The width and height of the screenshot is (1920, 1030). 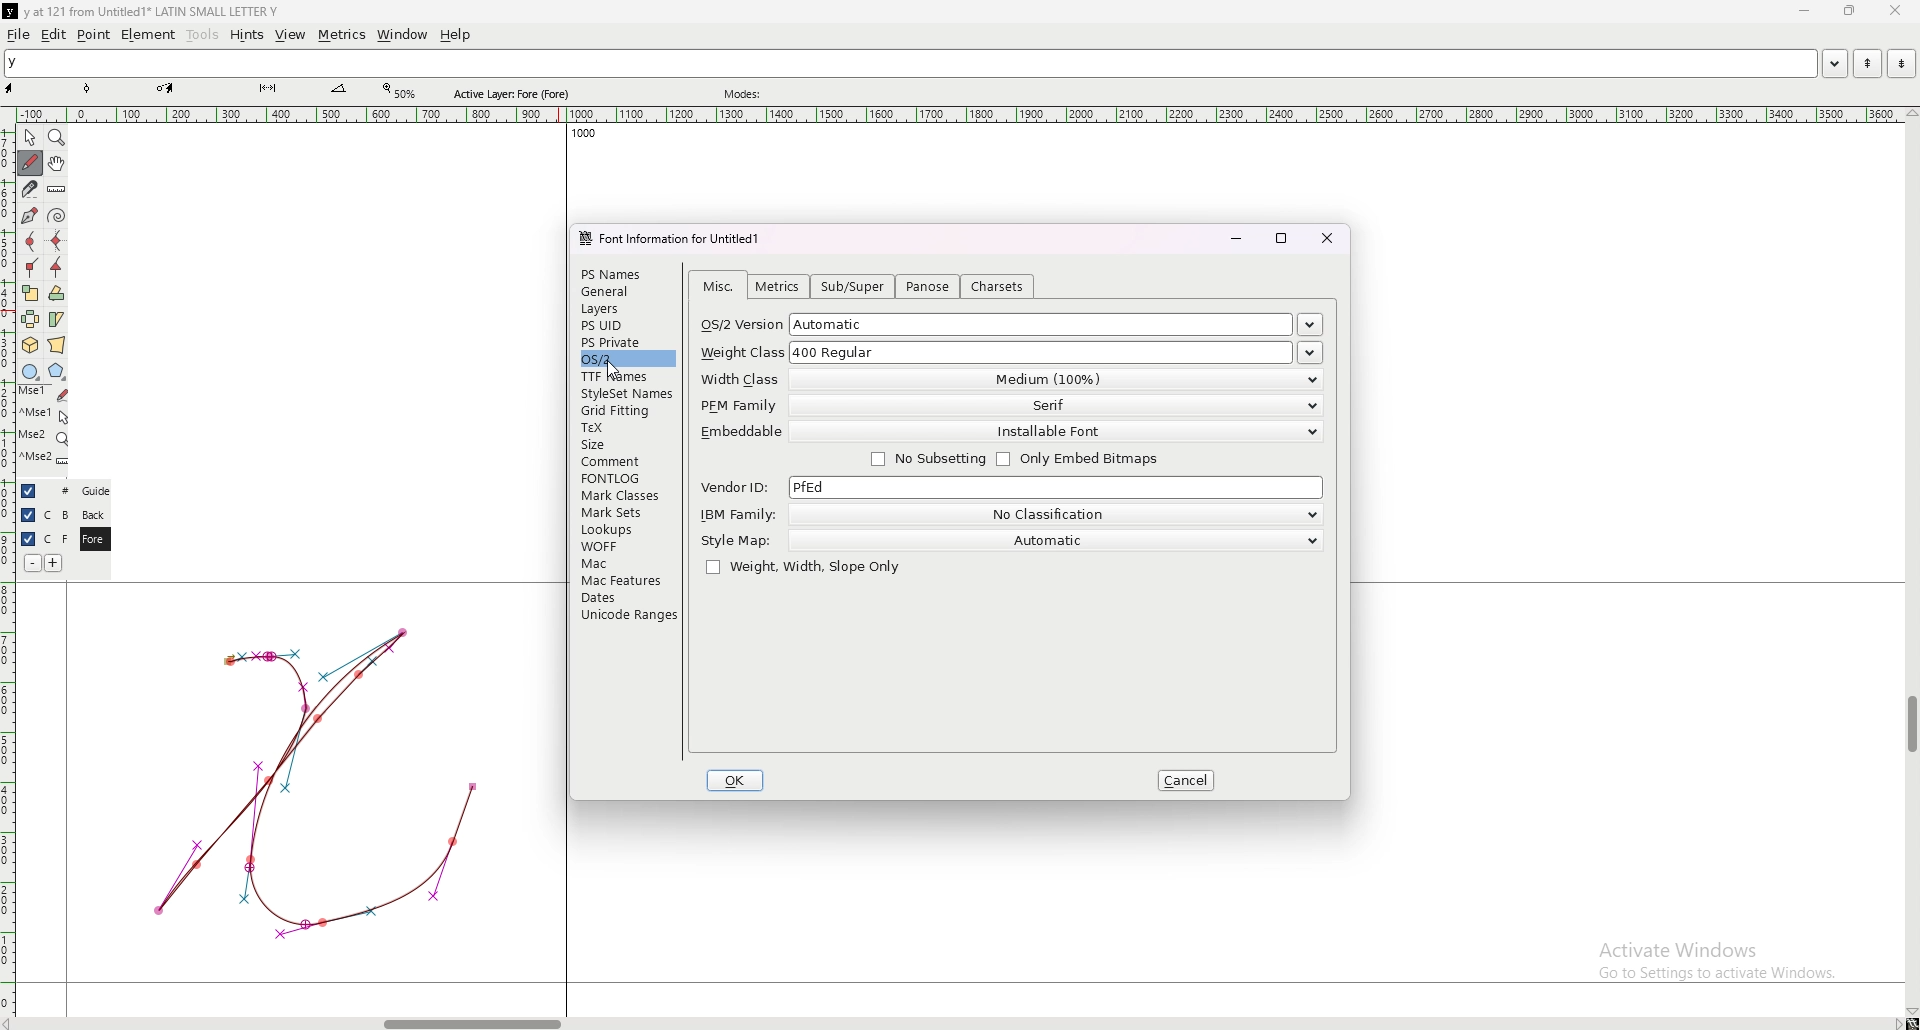 What do you see at coordinates (998, 324) in the screenshot?
I see `os/2 version automatic` at bounding box center [998, 324].